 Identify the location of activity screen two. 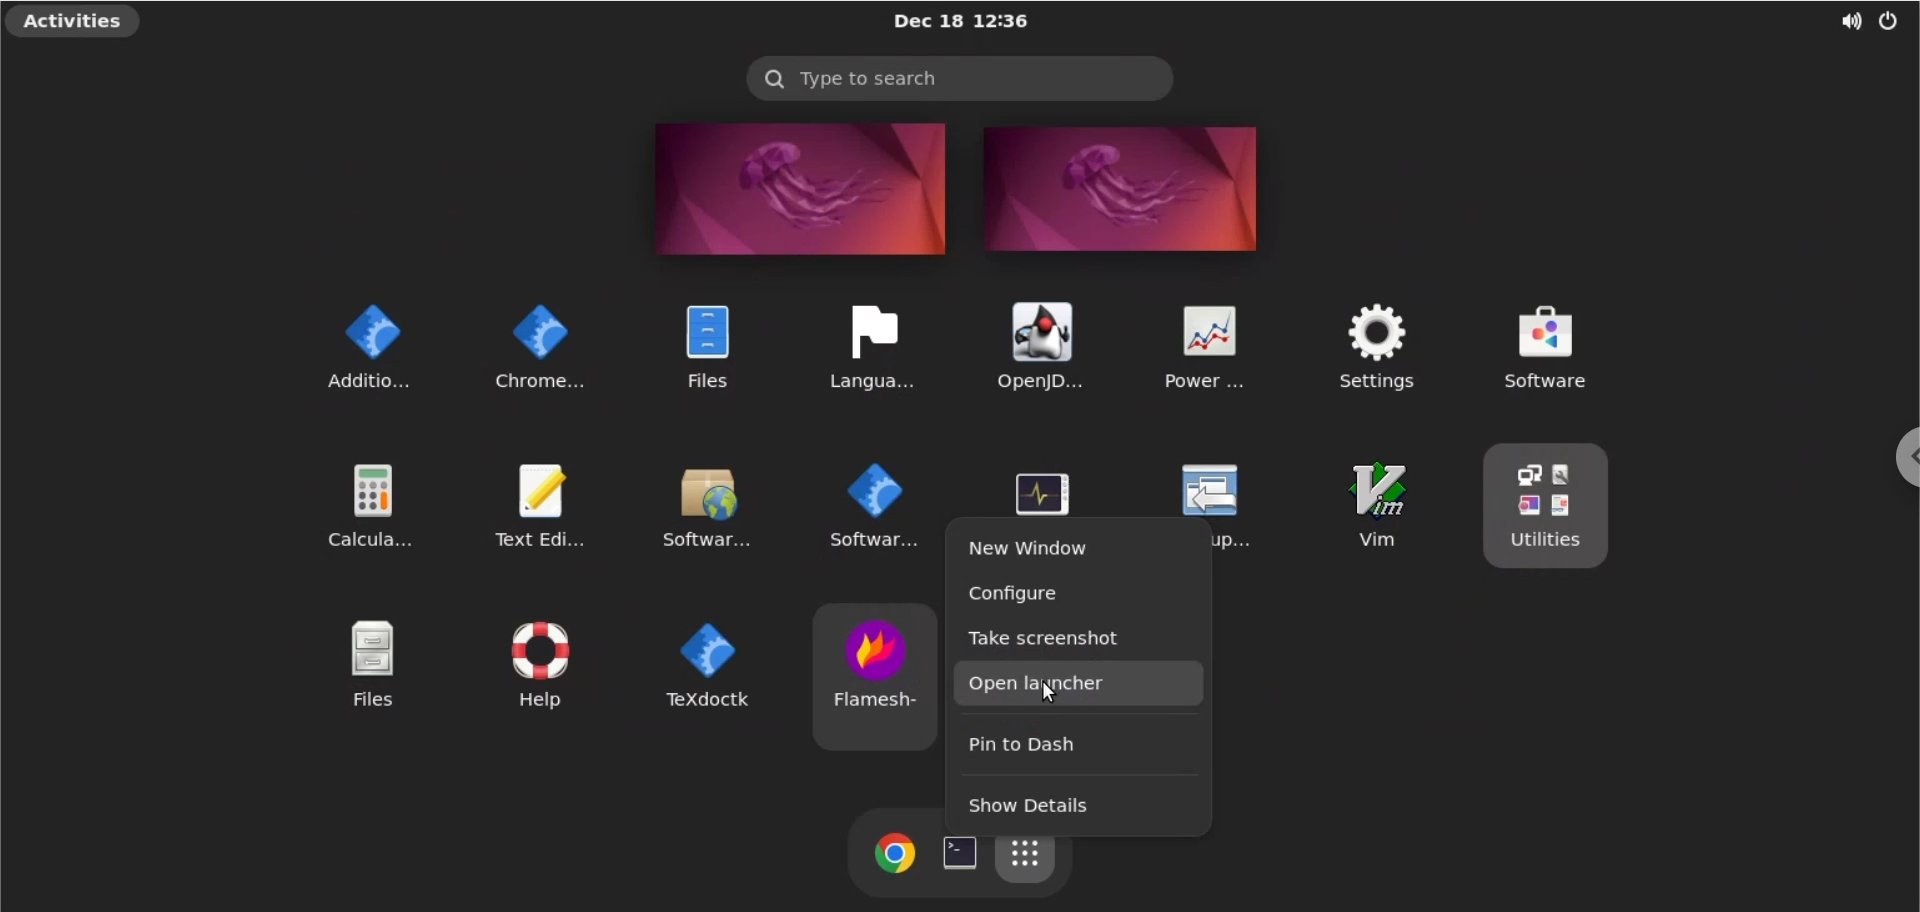
(1124, 190).